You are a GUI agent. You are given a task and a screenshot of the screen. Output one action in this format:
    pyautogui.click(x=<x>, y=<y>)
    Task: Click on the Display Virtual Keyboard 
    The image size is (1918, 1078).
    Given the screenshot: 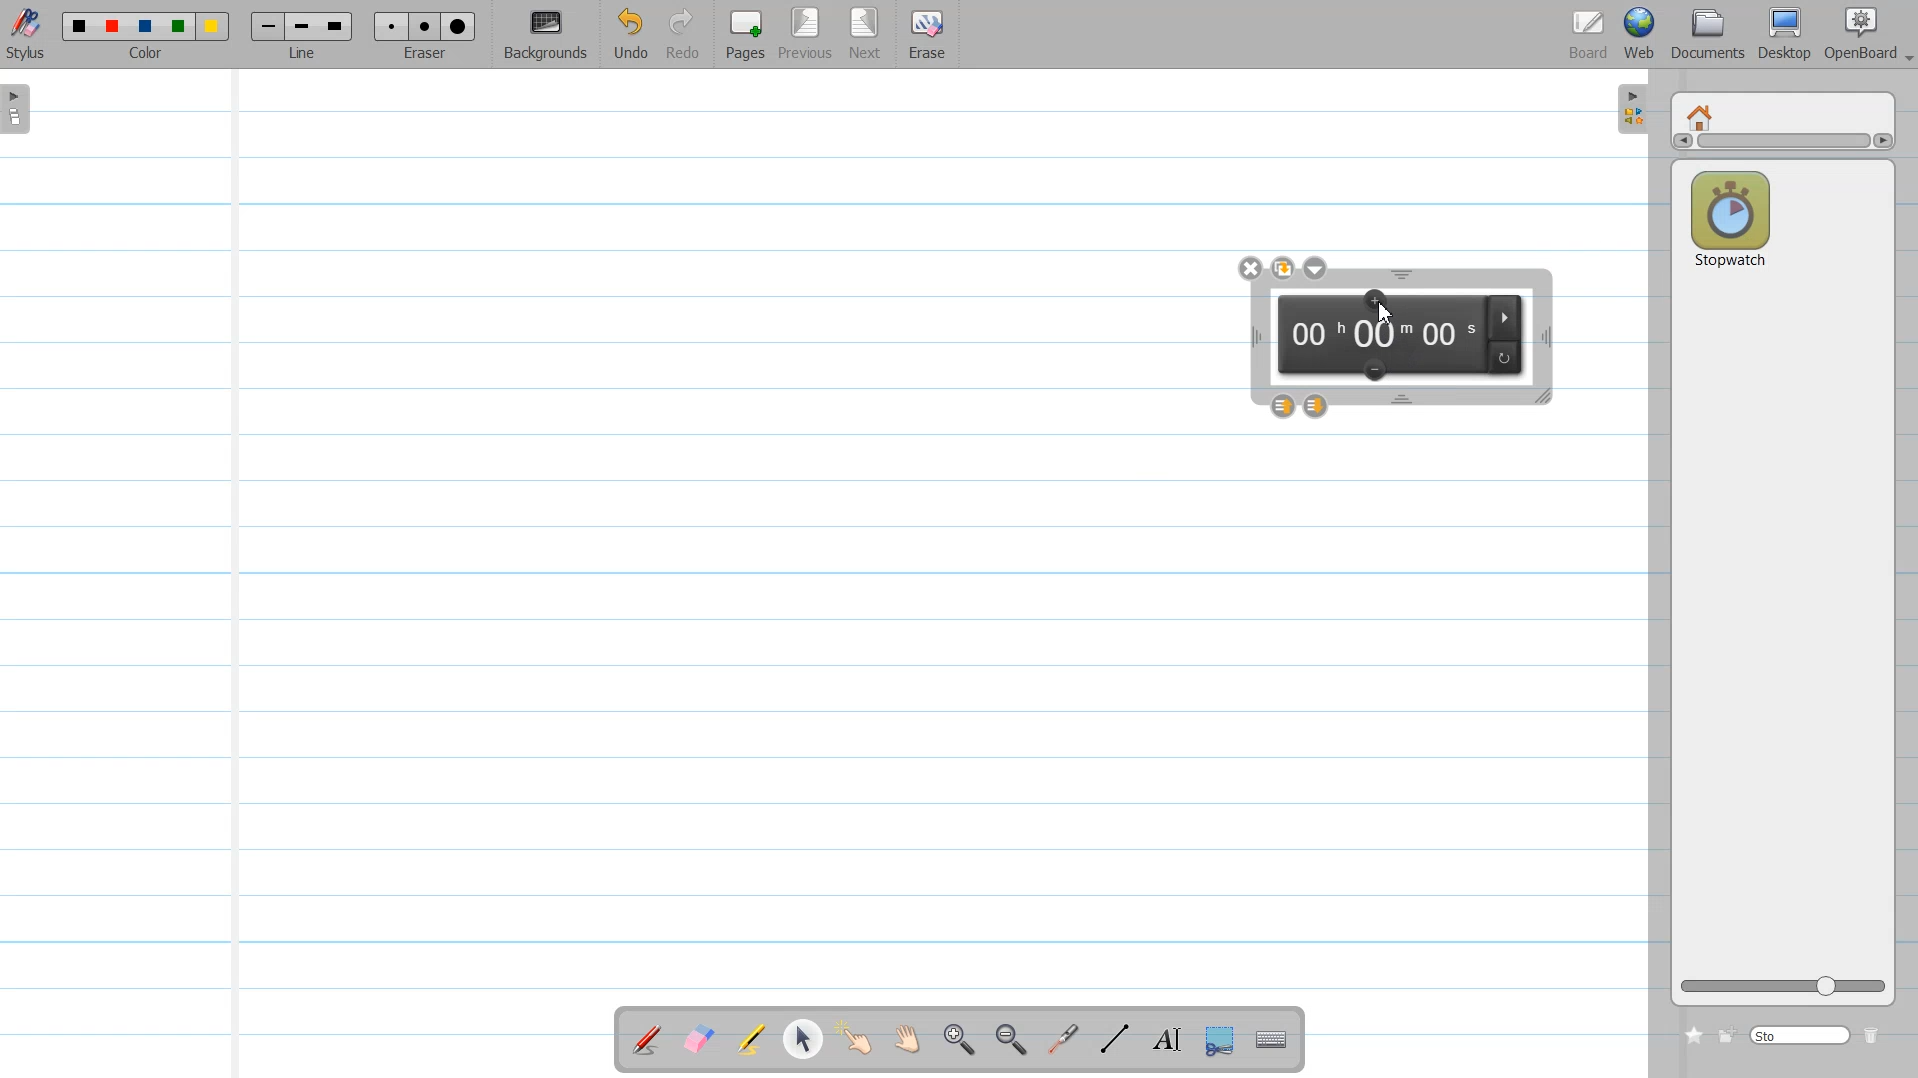 What is the action you would take?
    pyautogui.click(x=1274, y=1040)
    